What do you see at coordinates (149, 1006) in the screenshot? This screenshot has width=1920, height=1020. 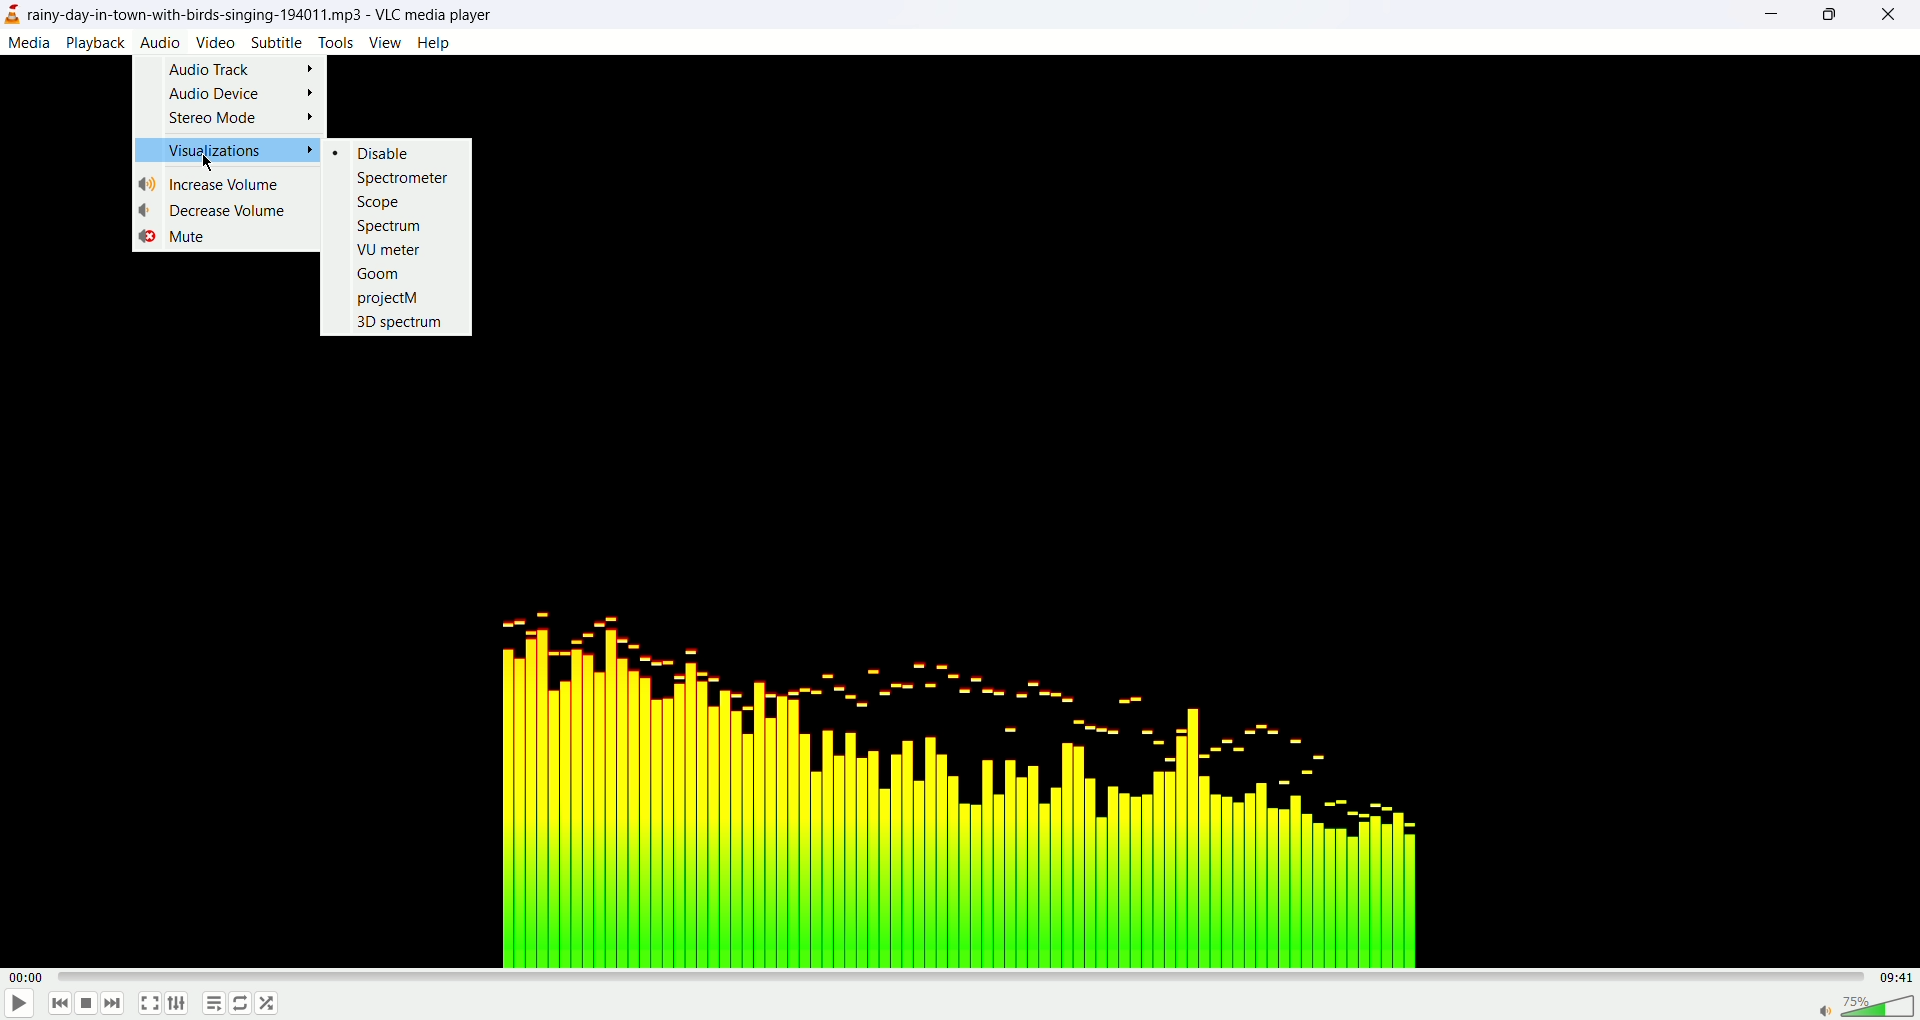 I see `full screen` at bounding box center [149, 1006].